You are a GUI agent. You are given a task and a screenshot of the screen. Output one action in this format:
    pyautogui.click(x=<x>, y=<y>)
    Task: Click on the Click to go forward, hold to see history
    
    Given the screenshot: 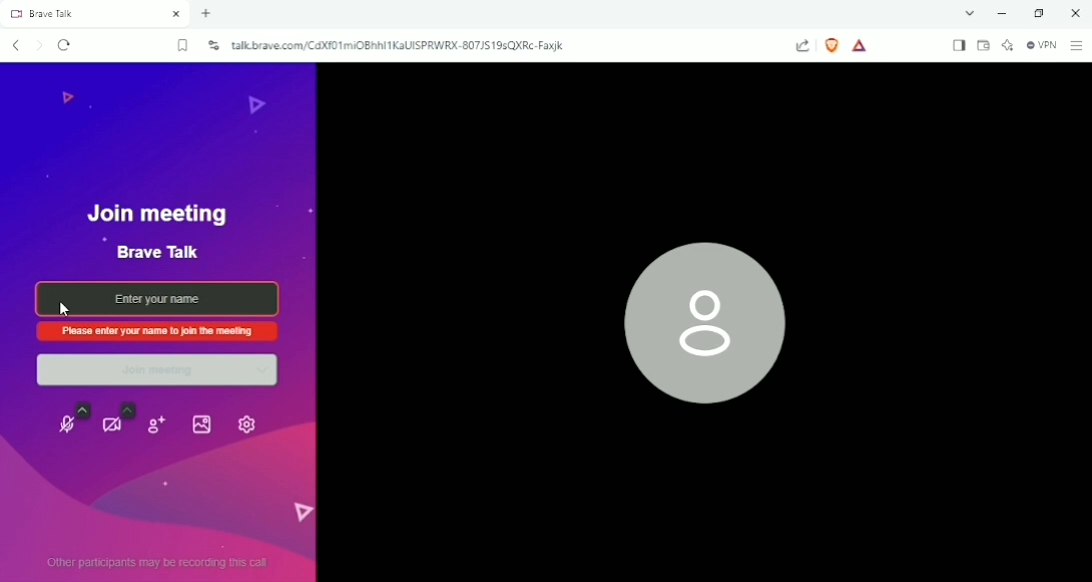 What is the action you would take?
    pyautogui.click(x=40, y=45)
    